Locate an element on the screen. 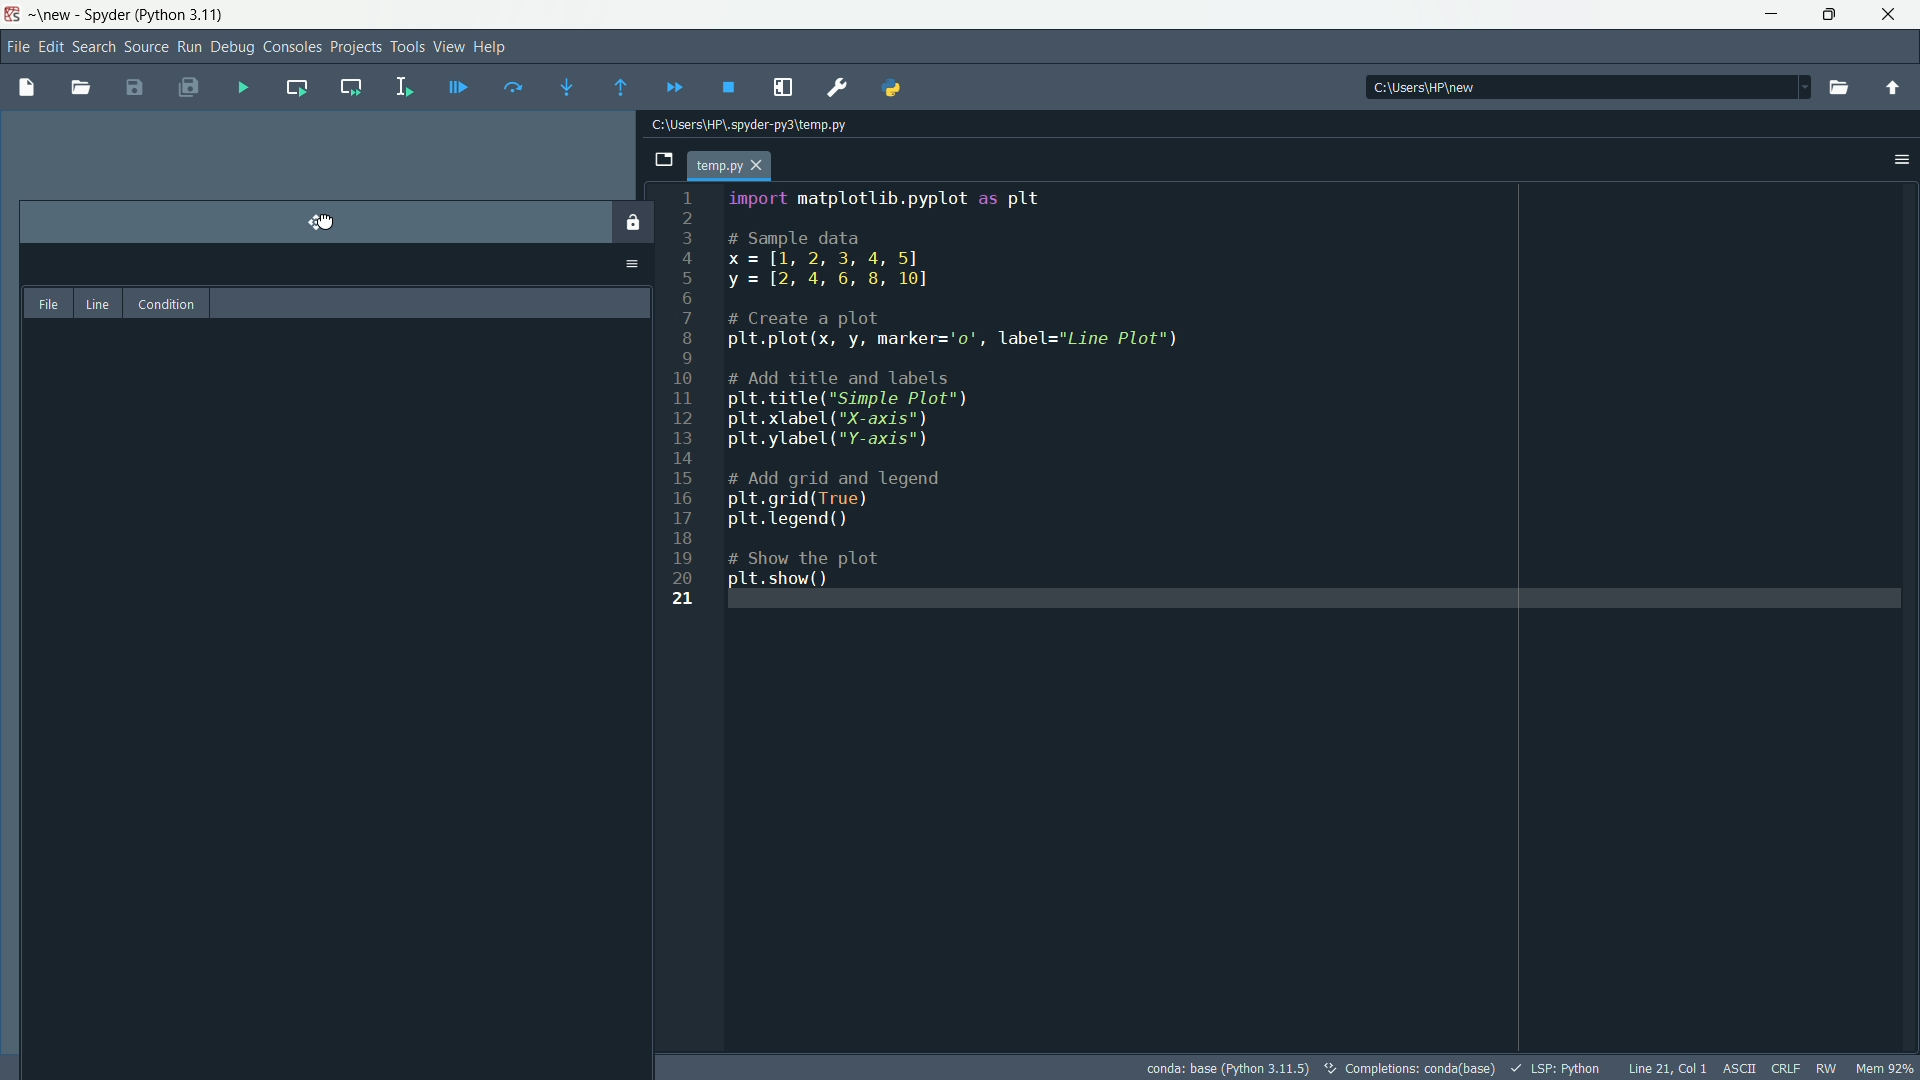 This screenshot has height=1080, width=1920. import matplotlib.pyplot as plt
# Sample data

x=1[1, 2, 3, 4, 5]

y = [2, 4, 6, 8, 10]

# Create a plot

plt.plot(x, y, marker='o0', label="Line Plot")
# Add title and labels
plt.title("Simple Plot")
plt.xlabel ("X-axis")

plt.ylabel ("Y-axis")

# Add grid and legend
plt.grid(True)

plt.legend()

# Show the plot

plt.show() is located at coordinates (974, 388).